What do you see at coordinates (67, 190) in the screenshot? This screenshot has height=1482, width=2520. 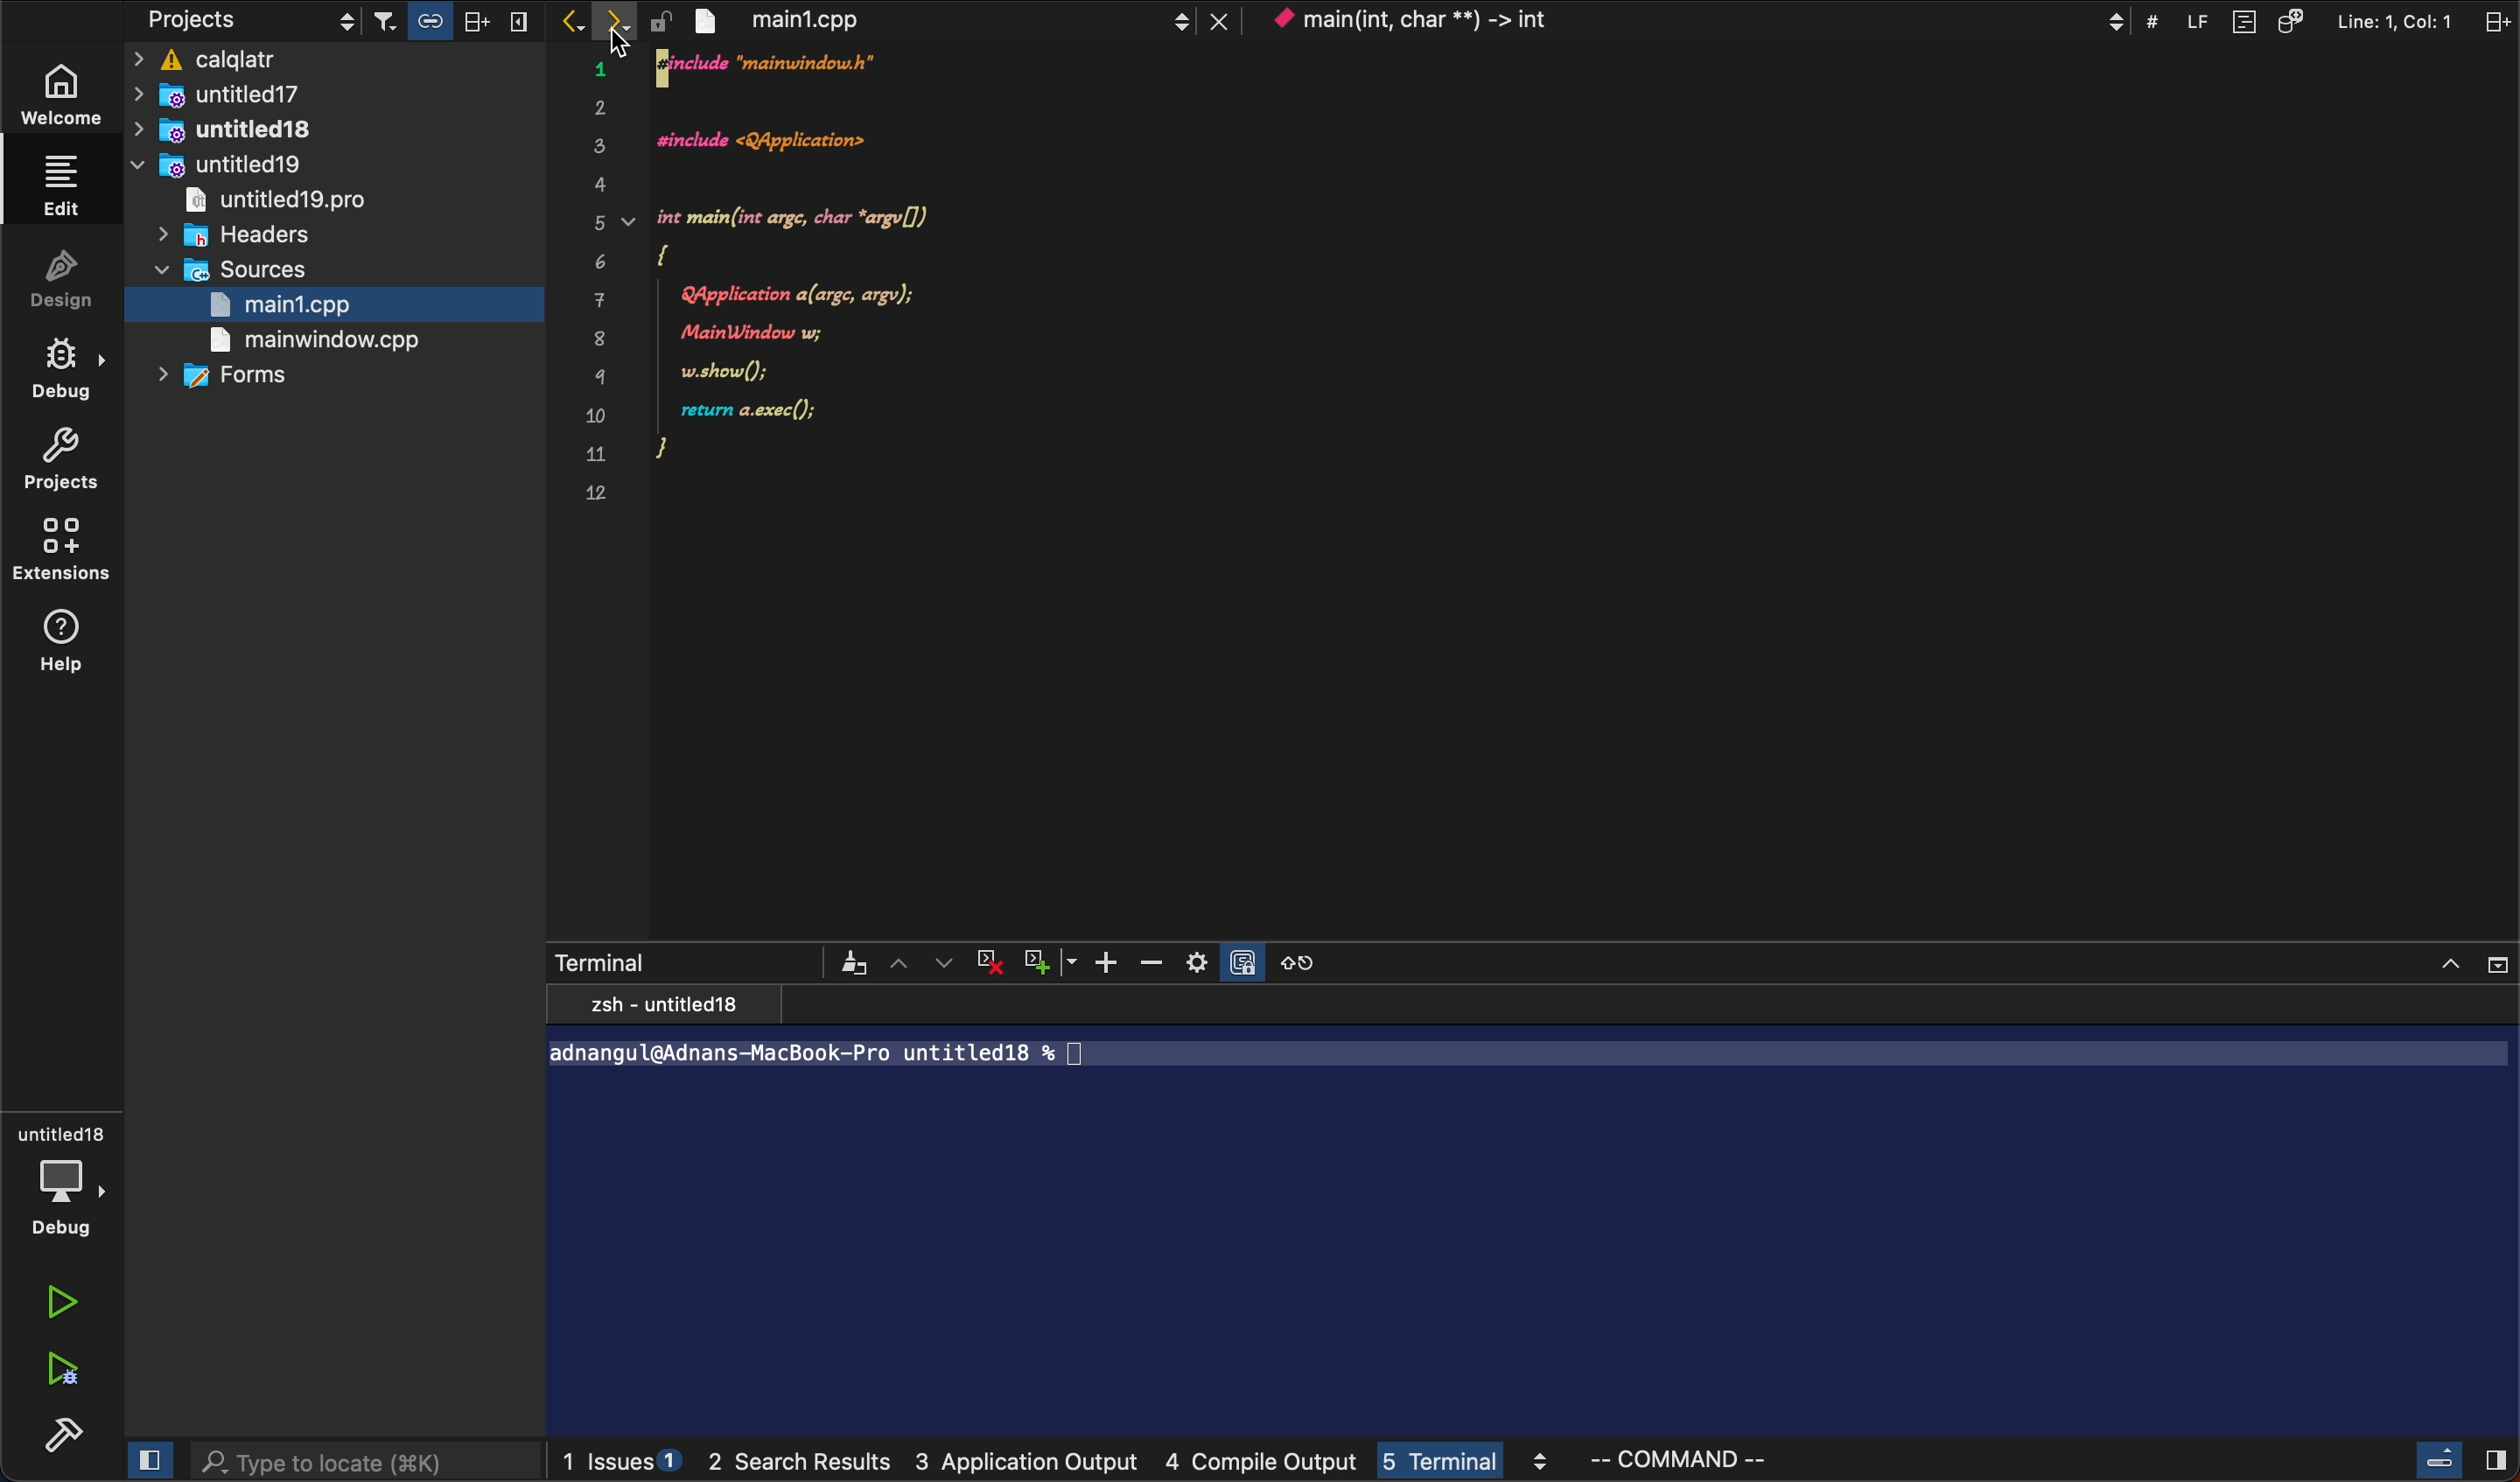 I see `edit` at bounding box center [67, 190].